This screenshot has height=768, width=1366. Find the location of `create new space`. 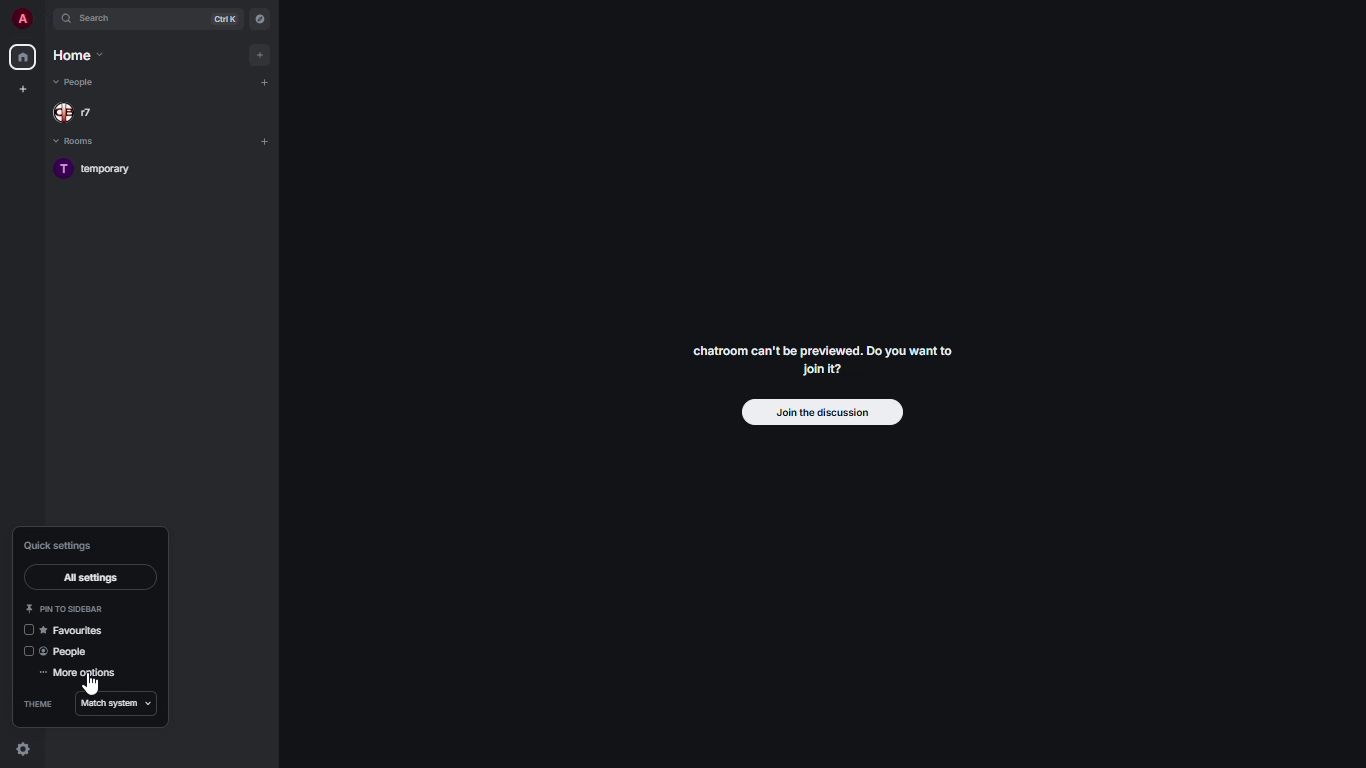

create new space is located at coordinates (23, 88).